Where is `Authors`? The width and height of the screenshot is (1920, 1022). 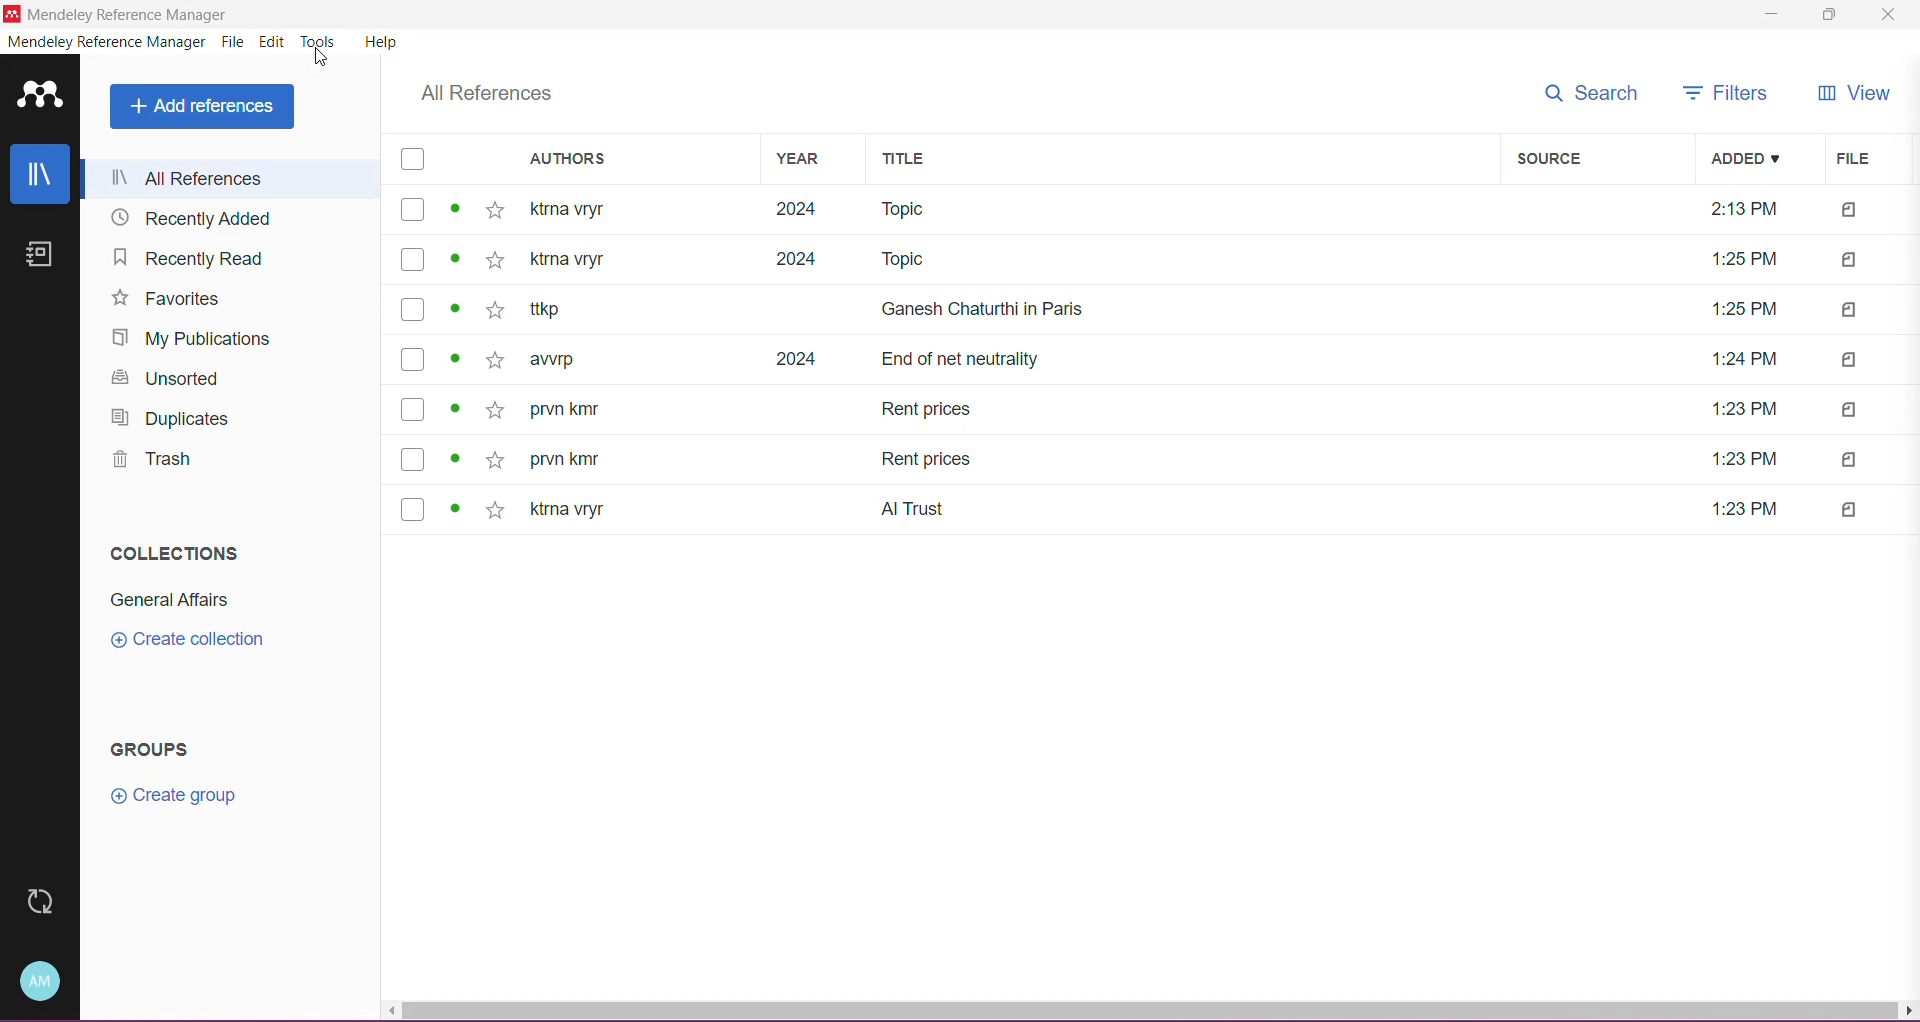
Authors is located at coordinates (637, 160).